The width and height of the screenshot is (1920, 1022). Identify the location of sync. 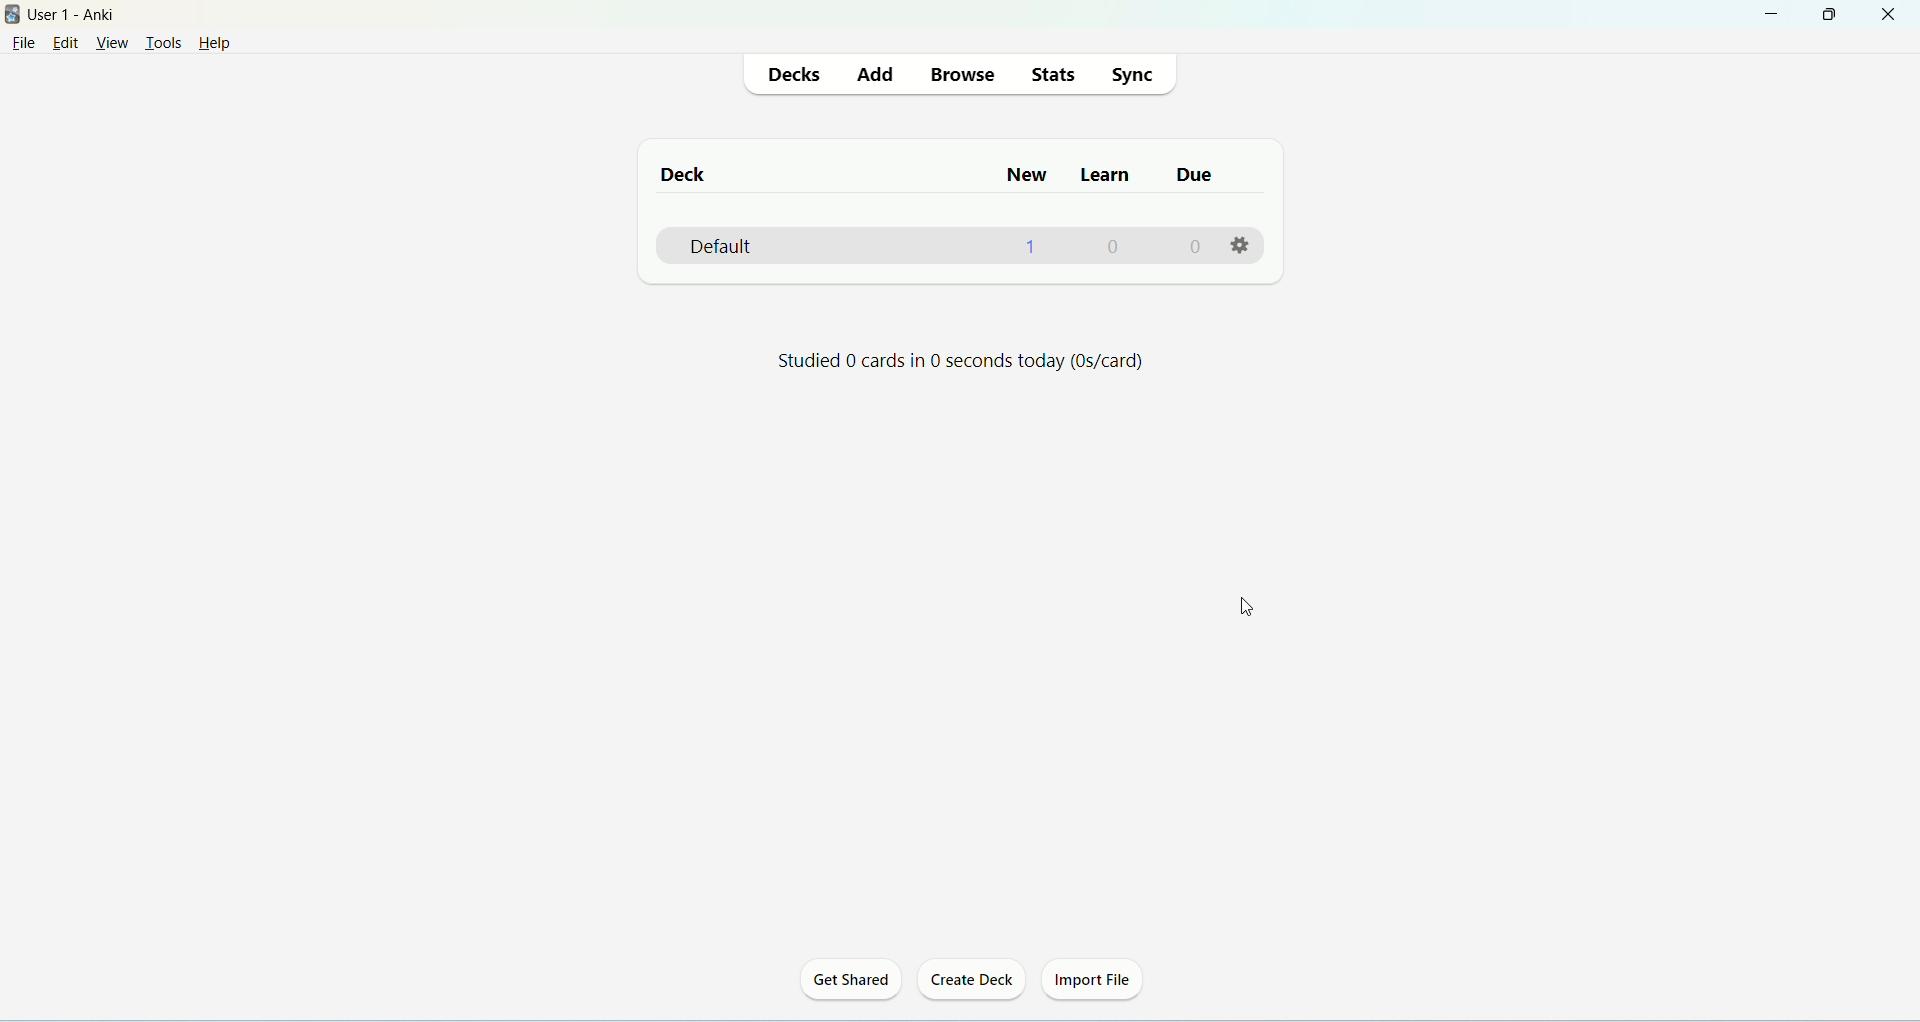
(1136, 75).